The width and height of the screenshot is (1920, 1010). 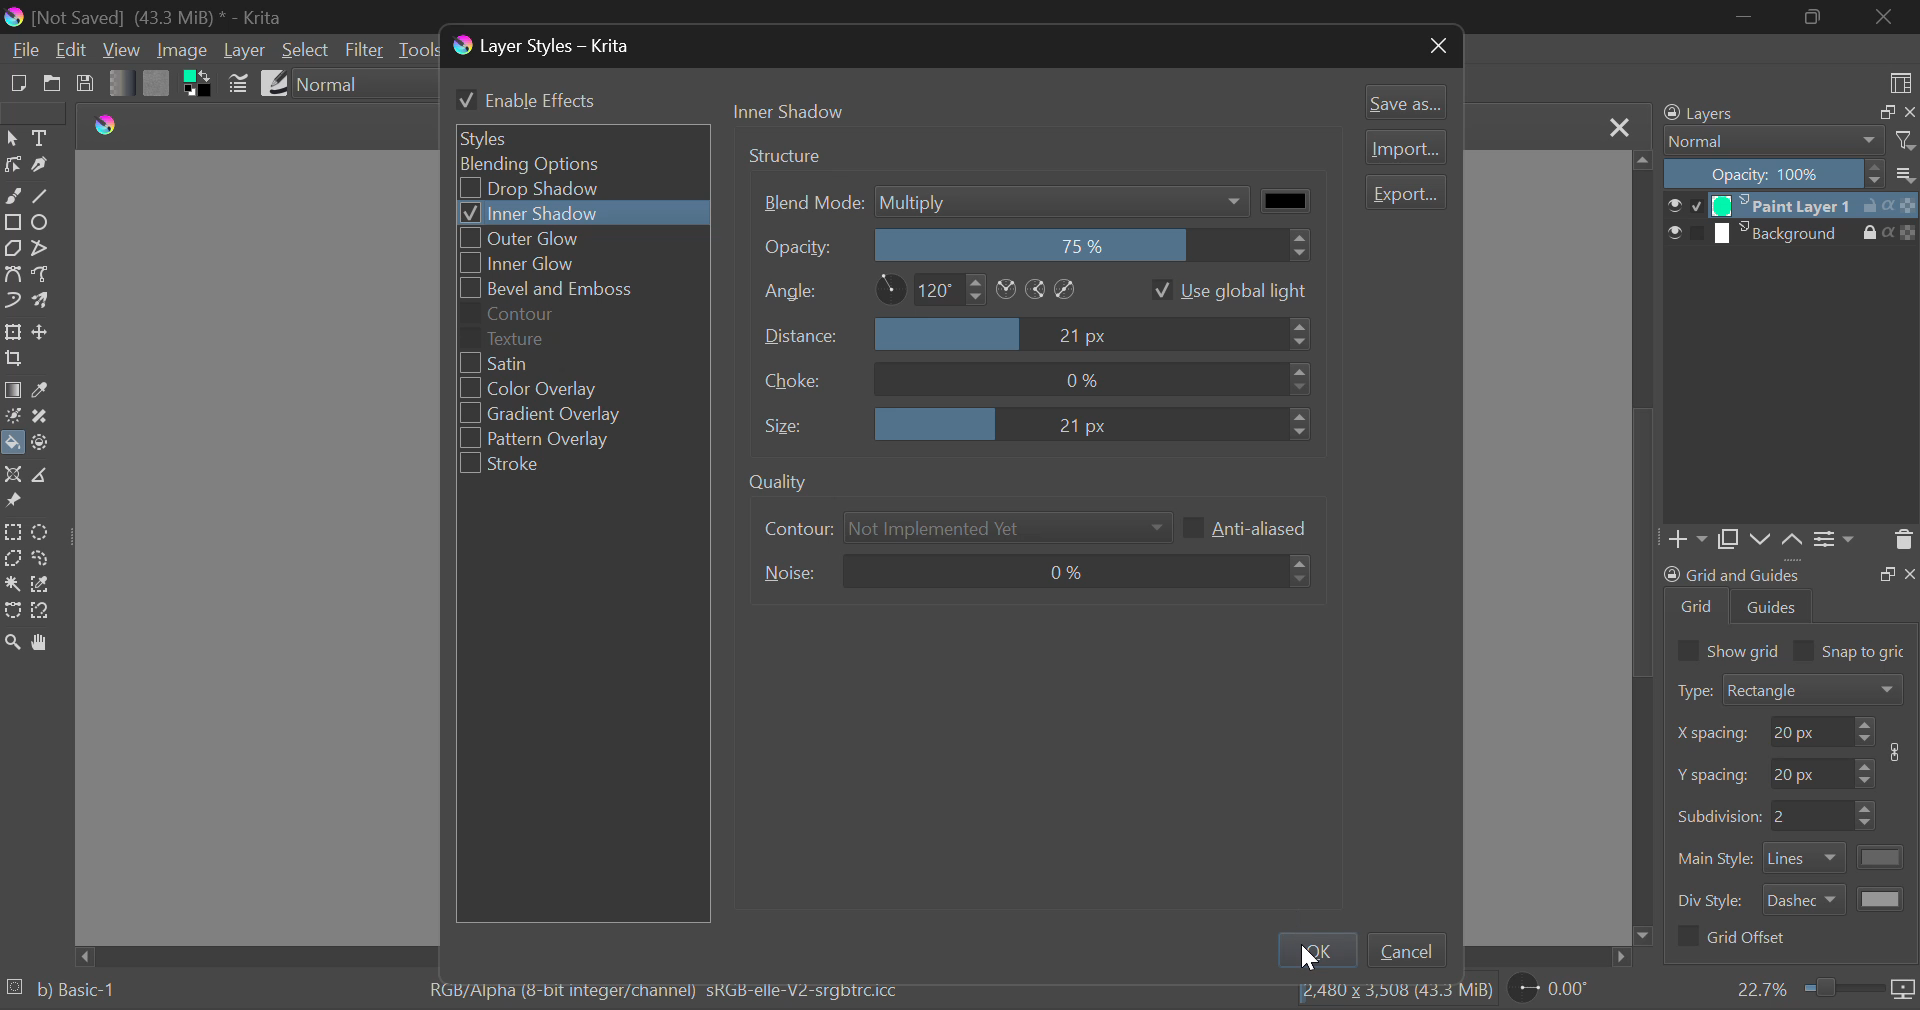 What do you see at coordinates (42, 273) in the screenshot?
I see `Freehand Path Tool` at bounding box center [42, 273].